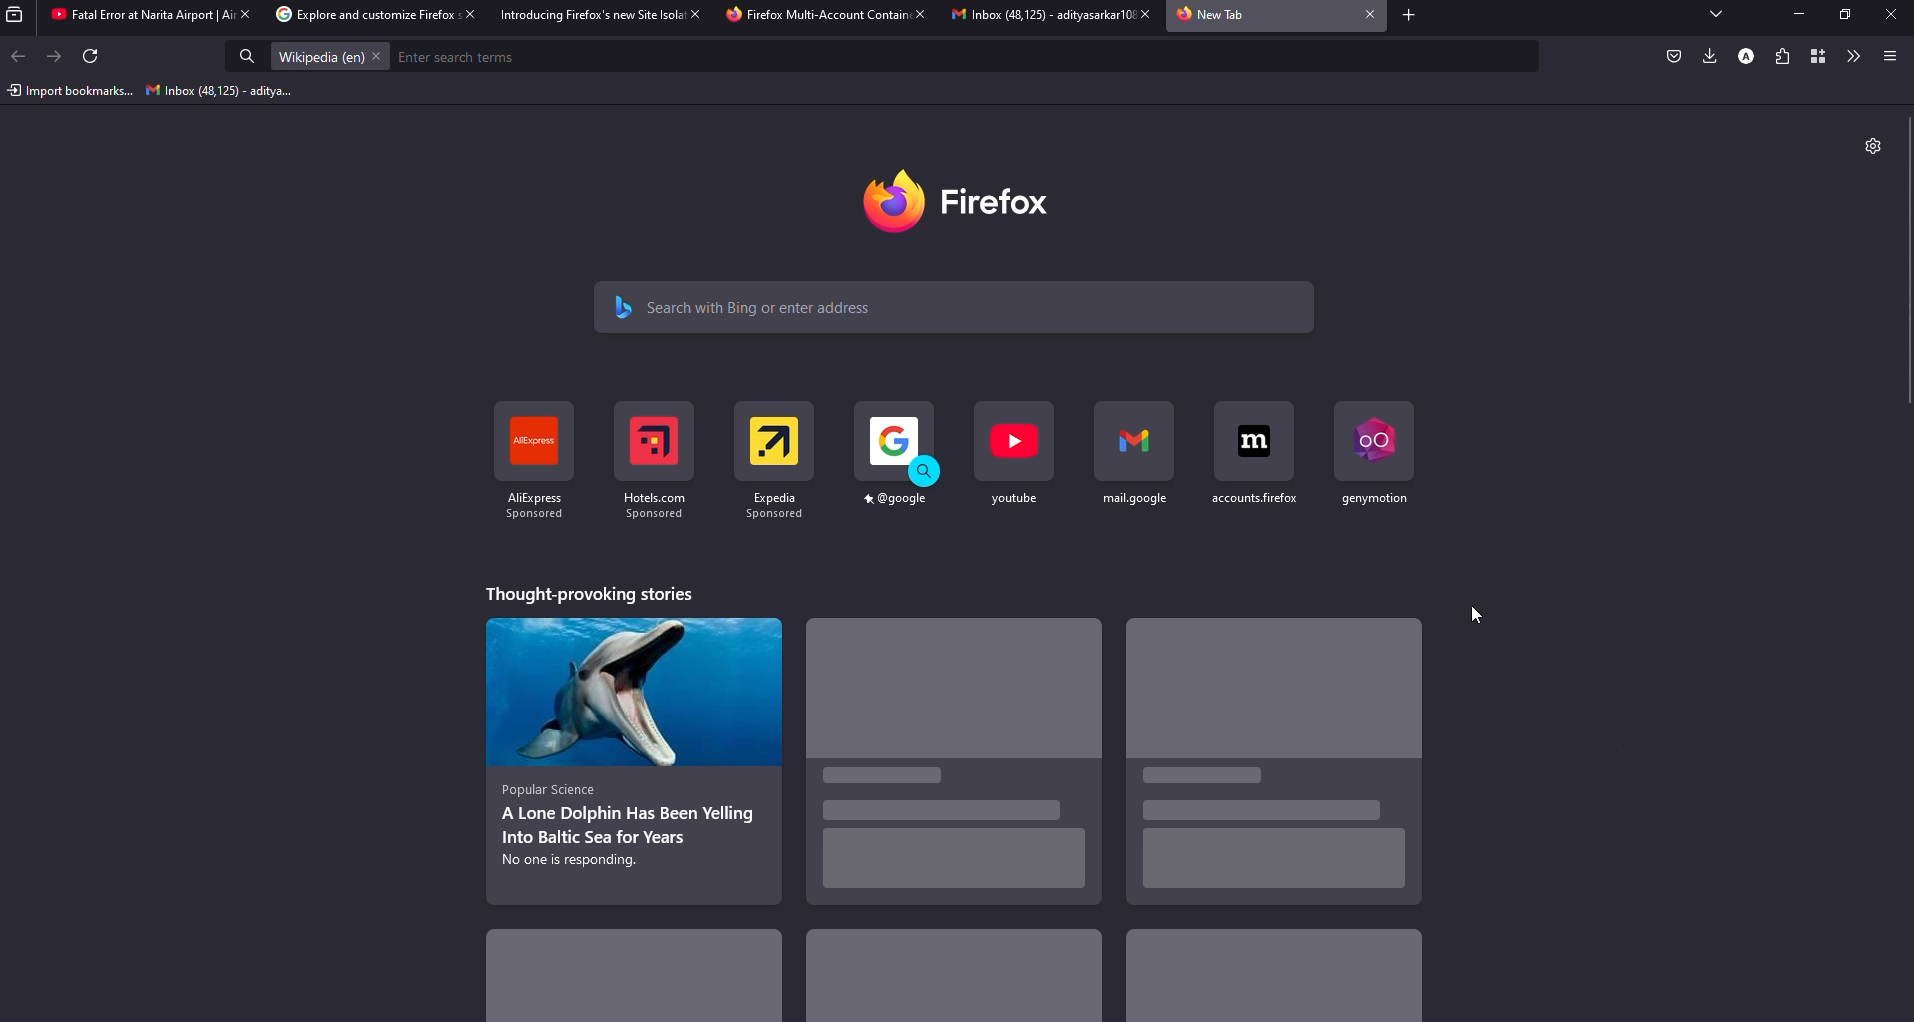  Describe the element at coordinates (638, 970) in the screenshot. I see `stories` at that location.